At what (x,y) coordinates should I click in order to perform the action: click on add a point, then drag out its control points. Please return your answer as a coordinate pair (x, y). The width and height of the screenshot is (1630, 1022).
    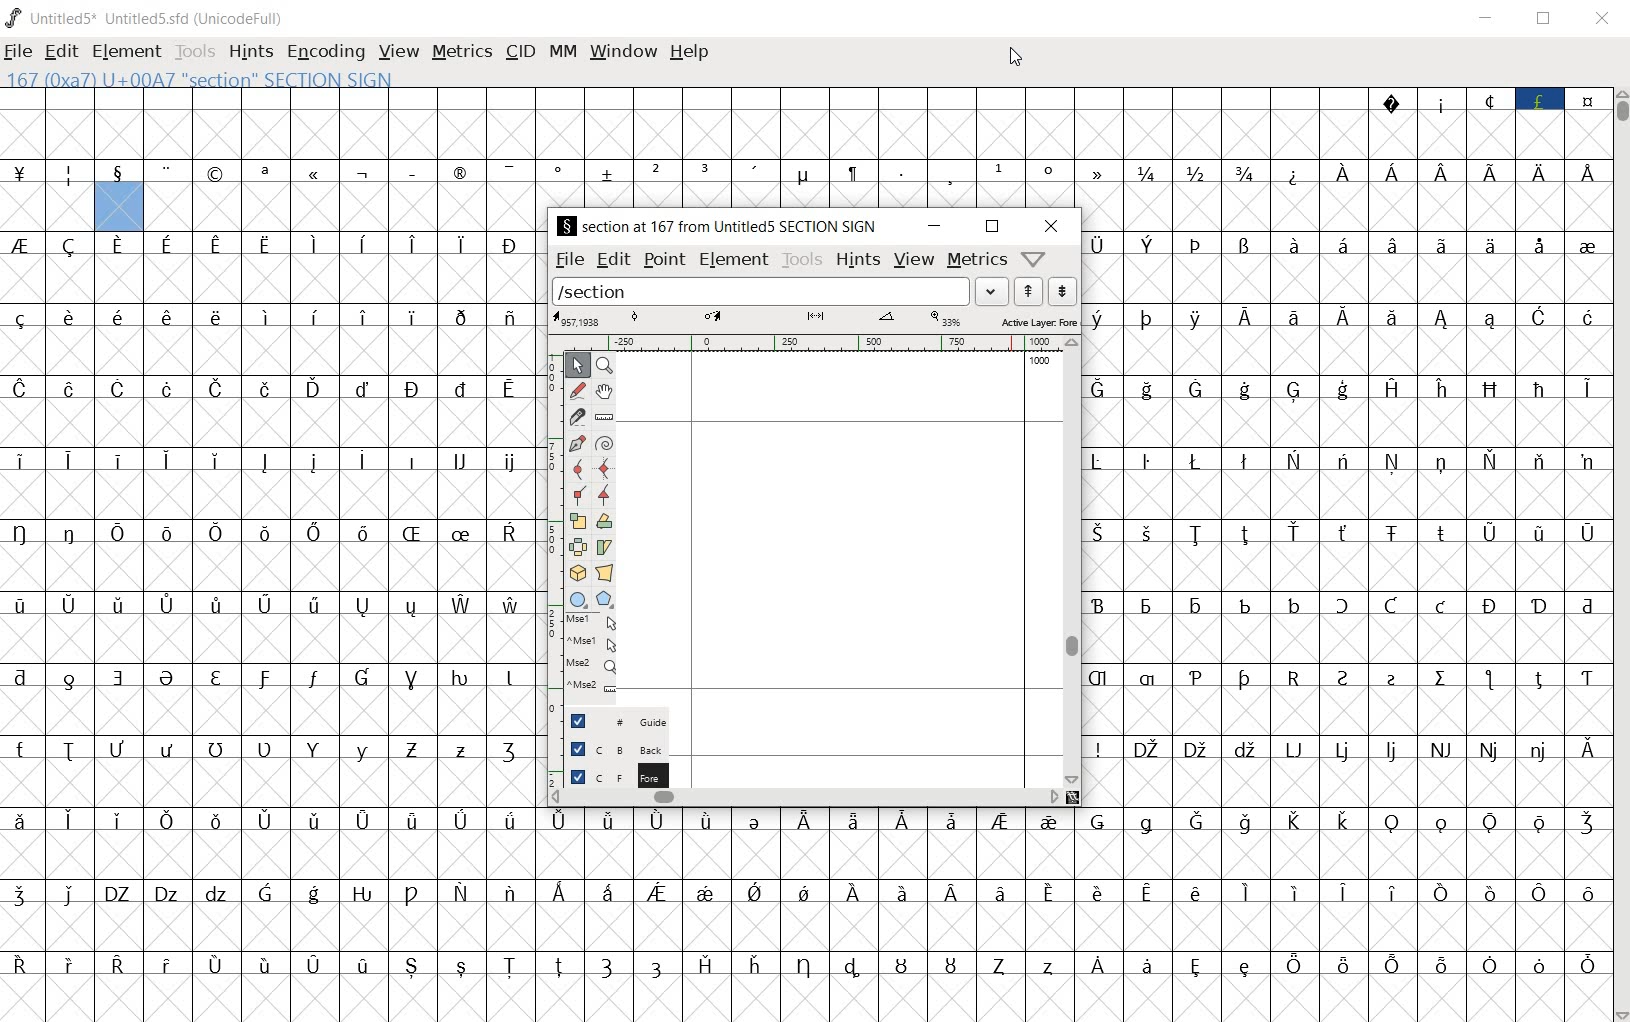
    Looking at the image, I should click on (576, 441).